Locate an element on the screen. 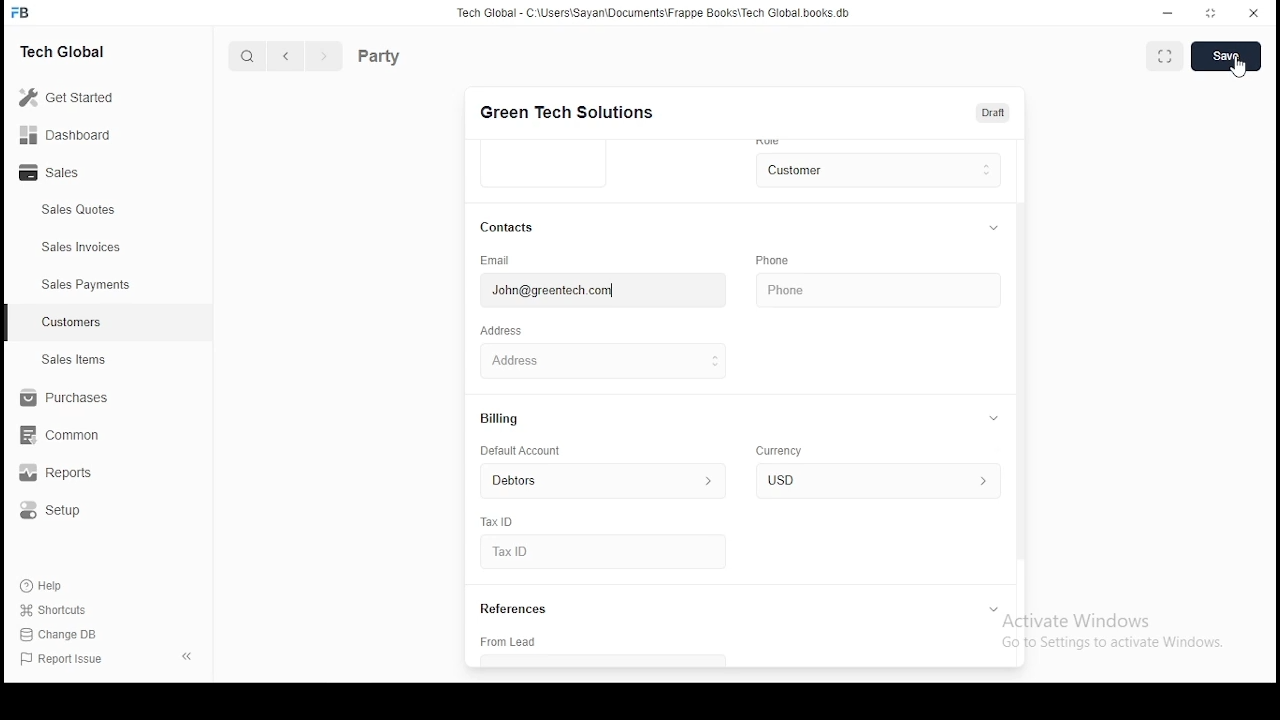 The image size is (1280, 720). from lead is located at coordinates (586, 643).